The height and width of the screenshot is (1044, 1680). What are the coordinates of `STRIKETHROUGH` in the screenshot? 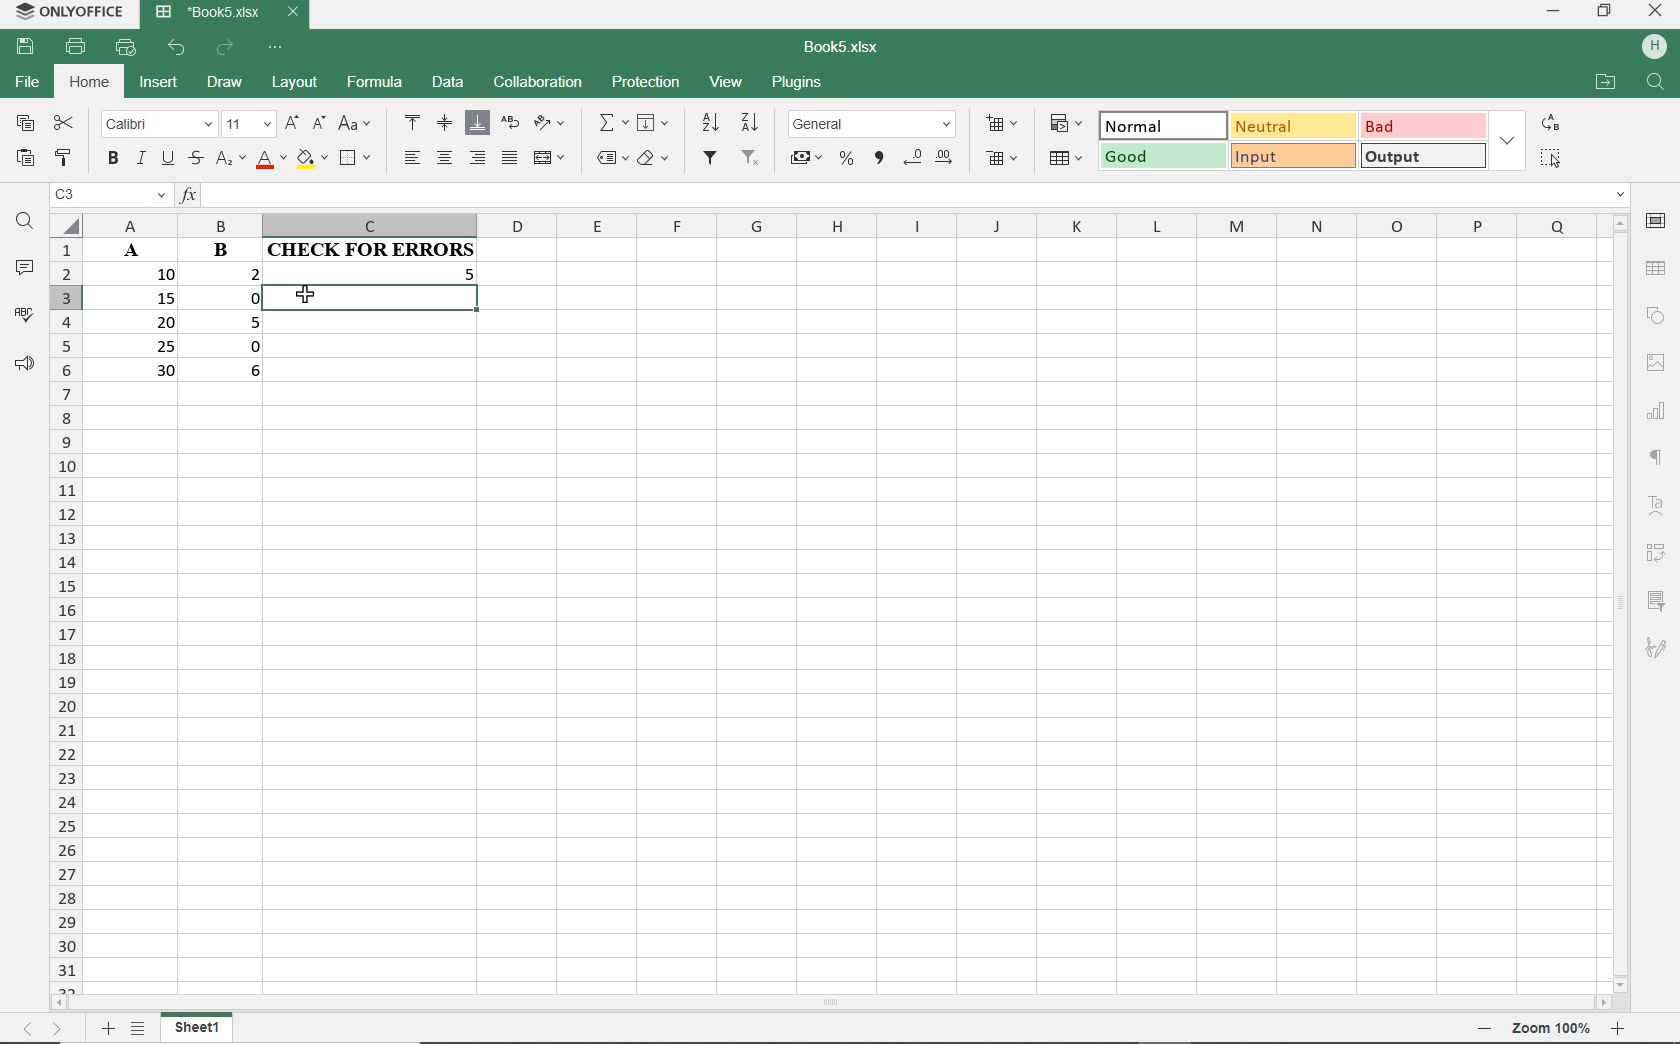 It's located at (194, 160).